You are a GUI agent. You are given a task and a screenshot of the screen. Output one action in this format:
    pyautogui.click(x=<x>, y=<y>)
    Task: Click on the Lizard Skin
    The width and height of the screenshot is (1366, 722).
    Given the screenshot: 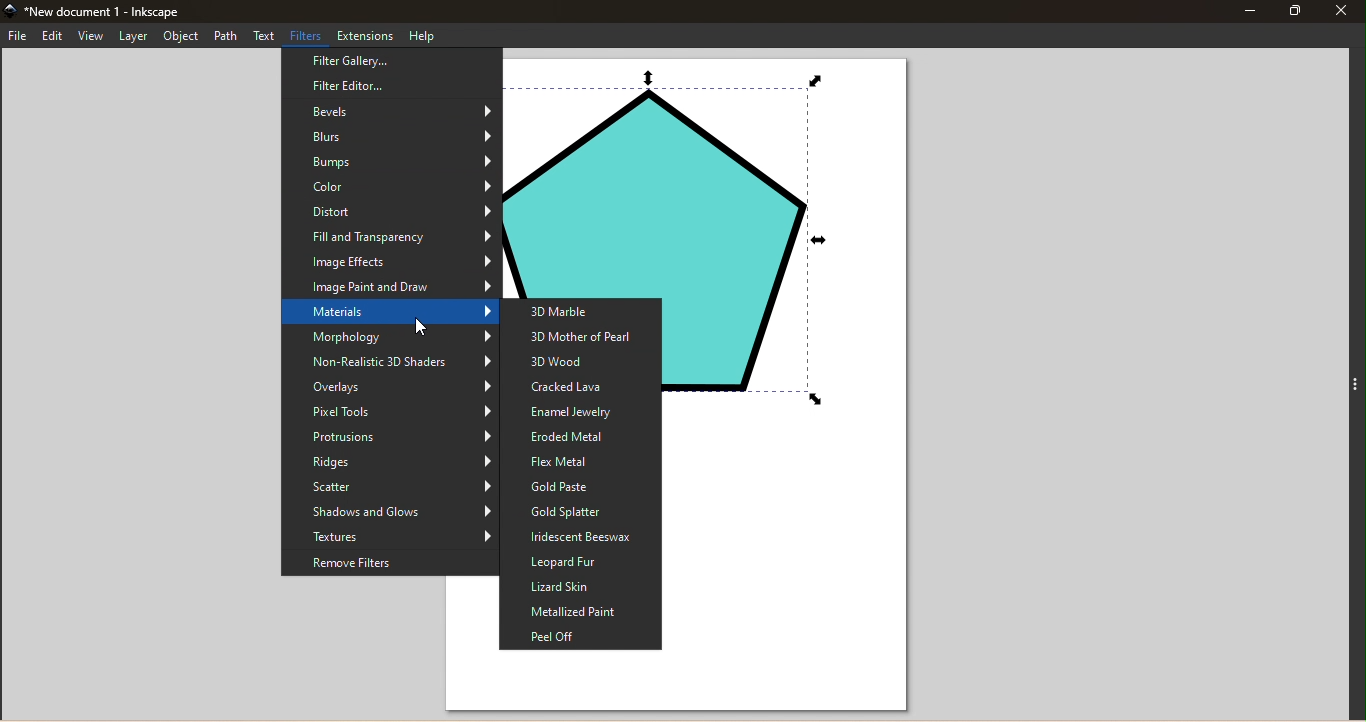 What is the action you would take?
    pyautogui.click(x=580, y=587)
    